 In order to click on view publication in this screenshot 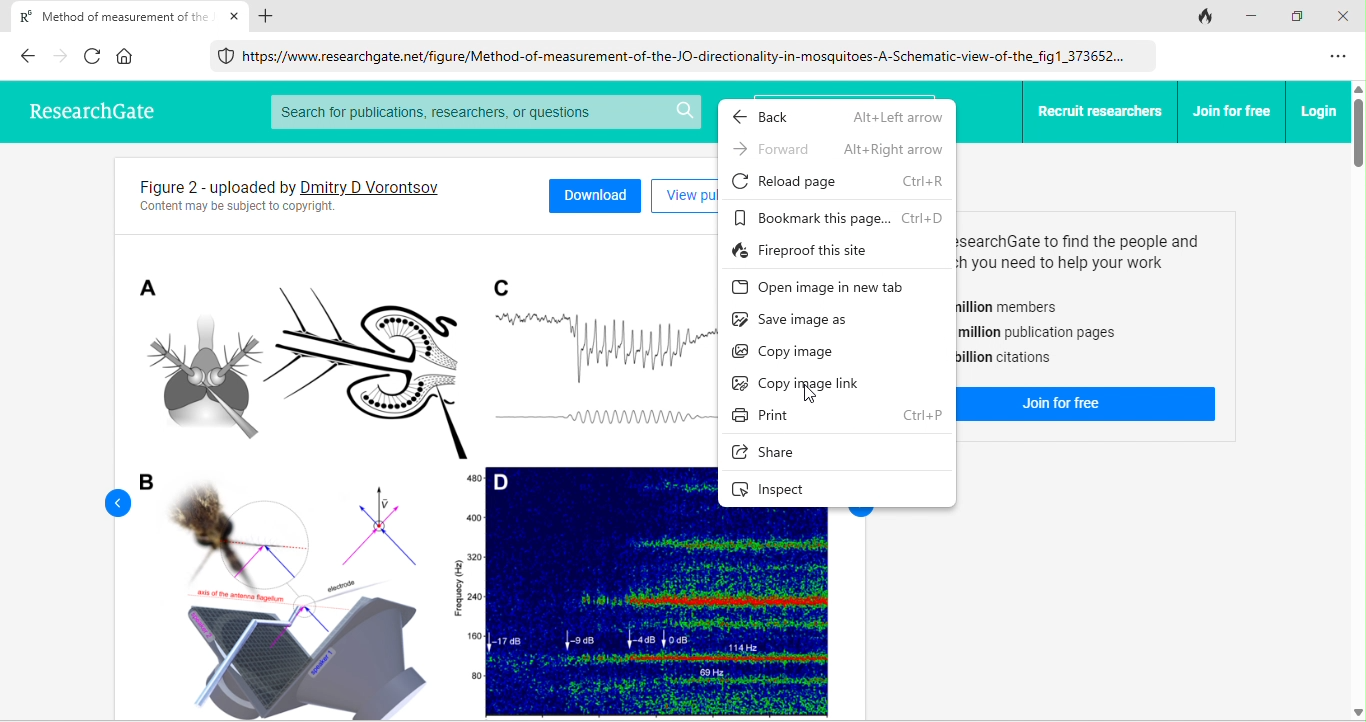, I will do `click(681, 196)`.